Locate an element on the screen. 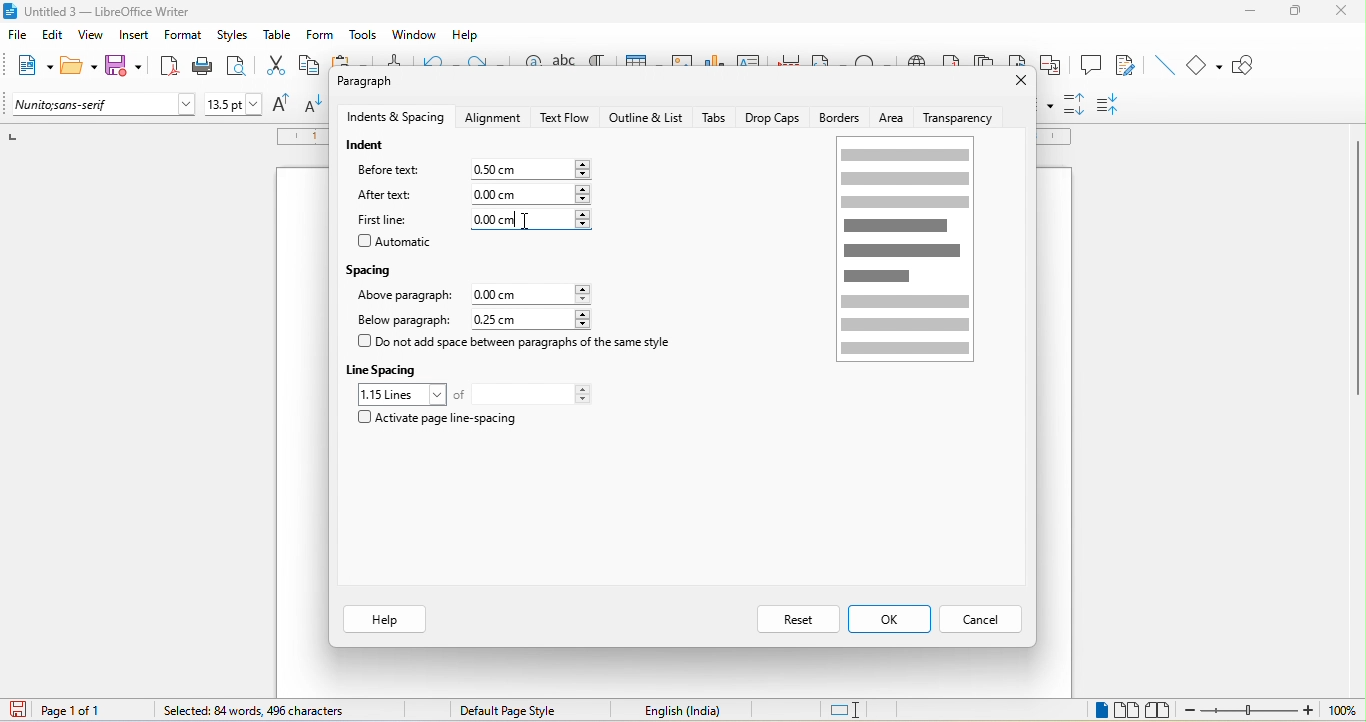  automatic is located at coordinates (406, 244).